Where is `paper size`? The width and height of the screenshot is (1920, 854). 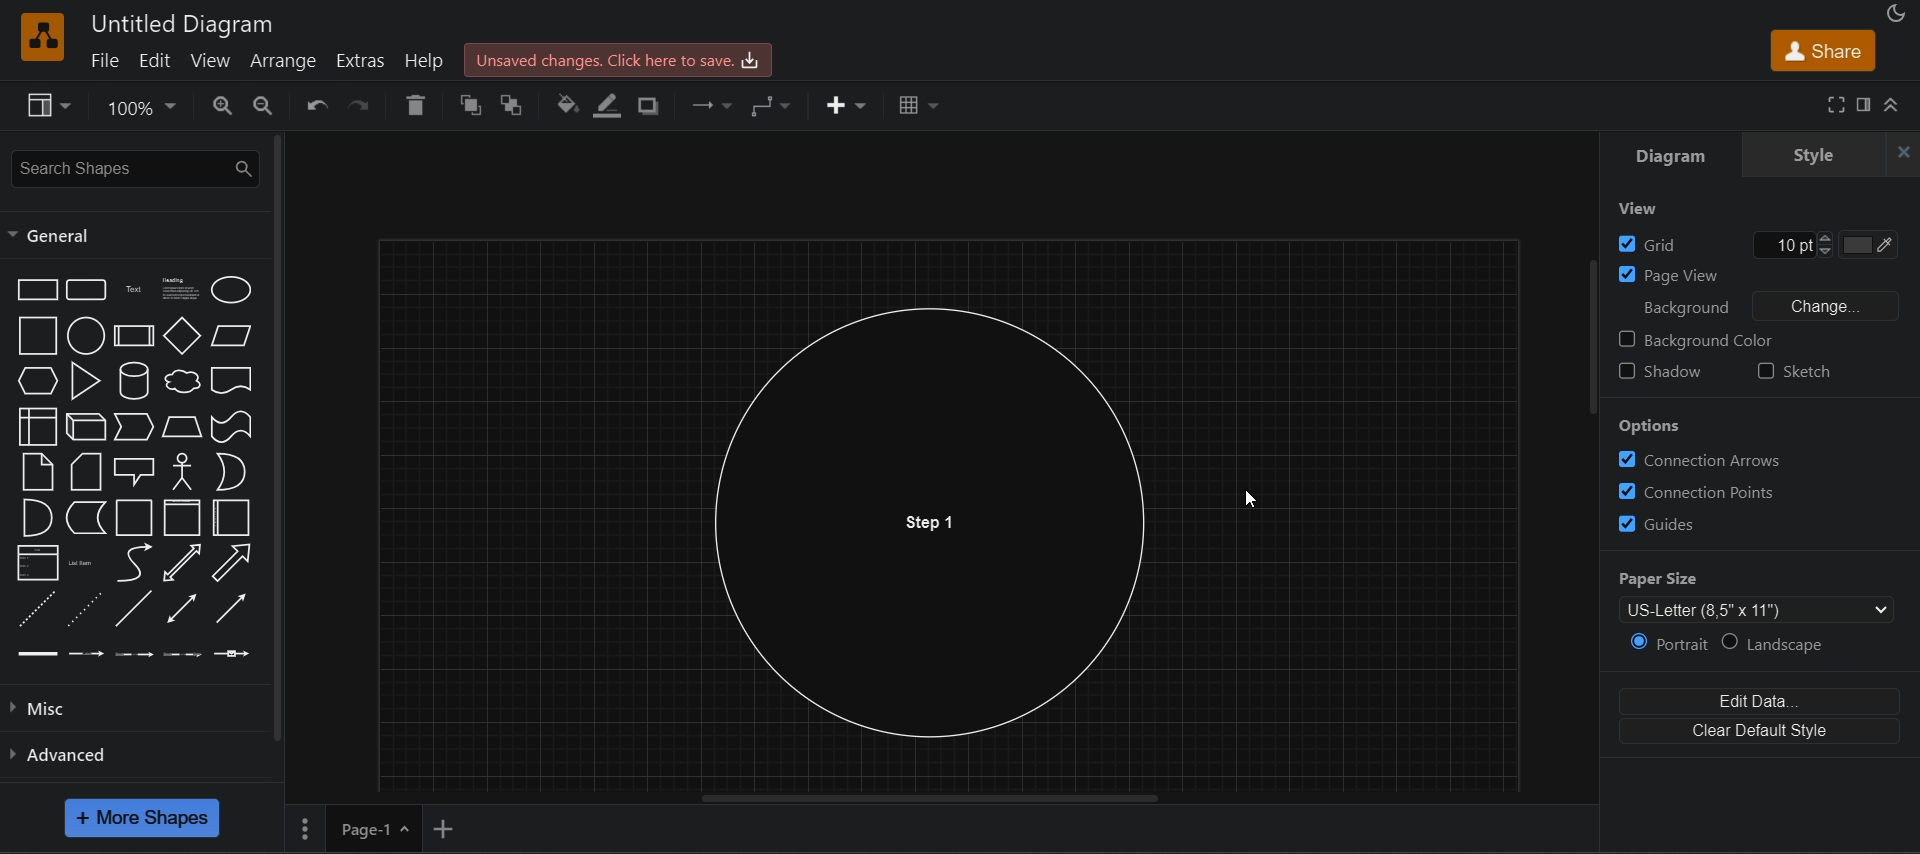 paper size is located at coordinates (1657, 576).